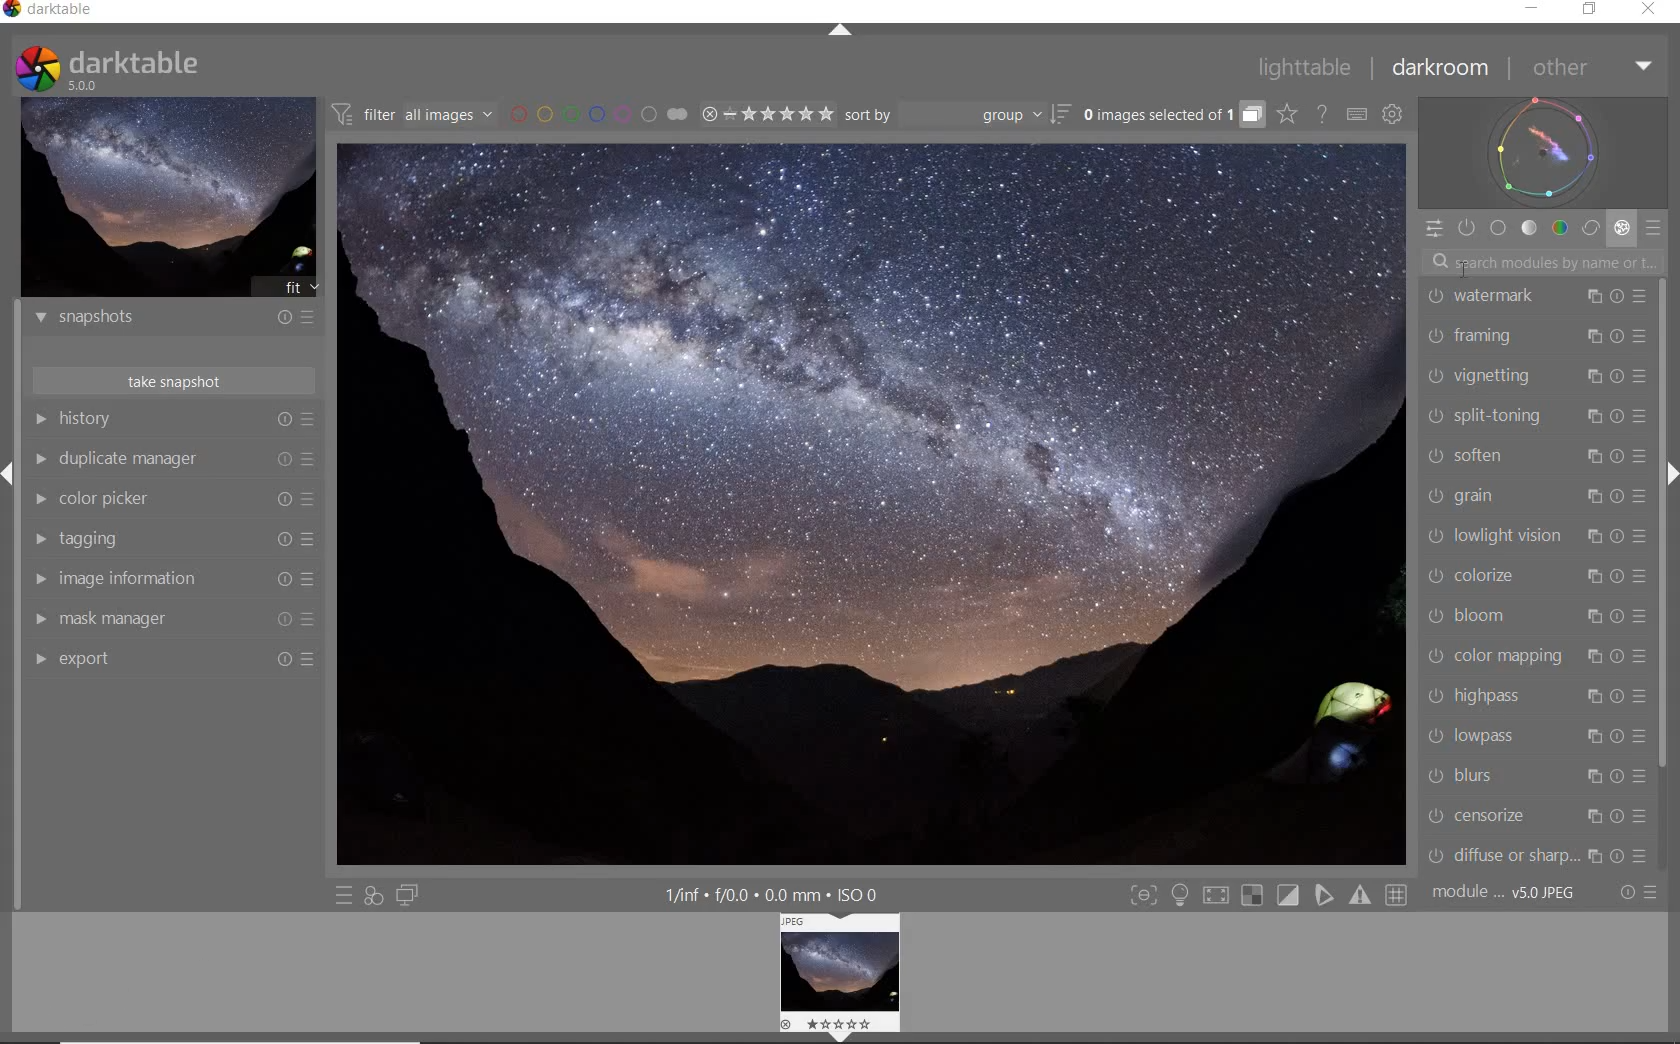 The image size is (1680, 1044). What do you see at coordinates (1619, 695) in the screenshot?
I see `reset reset parameters` at bounding box center [1619, 695].